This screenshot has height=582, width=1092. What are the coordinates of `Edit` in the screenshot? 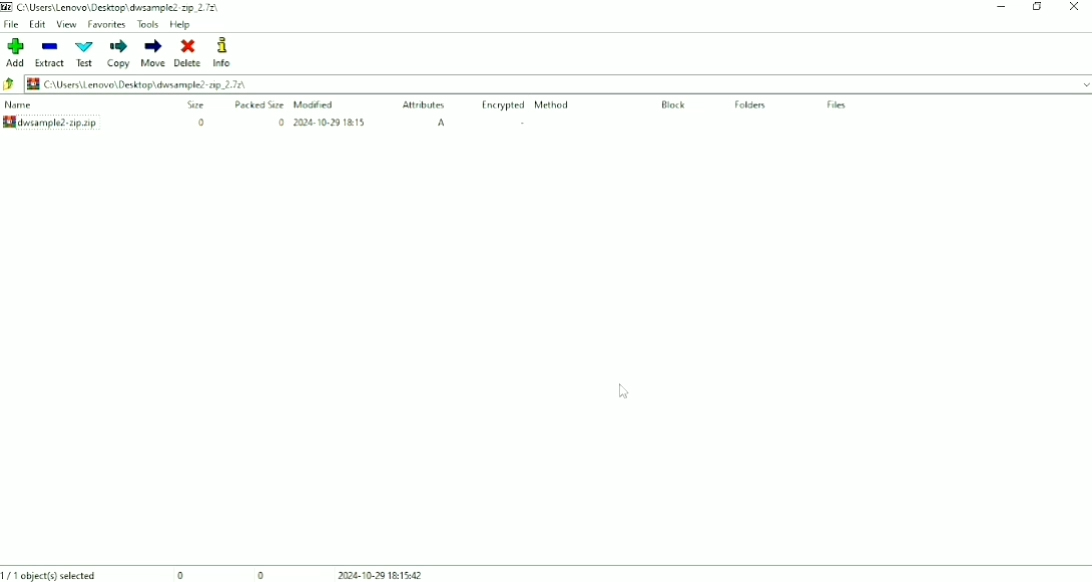 It's located at (37, 24).